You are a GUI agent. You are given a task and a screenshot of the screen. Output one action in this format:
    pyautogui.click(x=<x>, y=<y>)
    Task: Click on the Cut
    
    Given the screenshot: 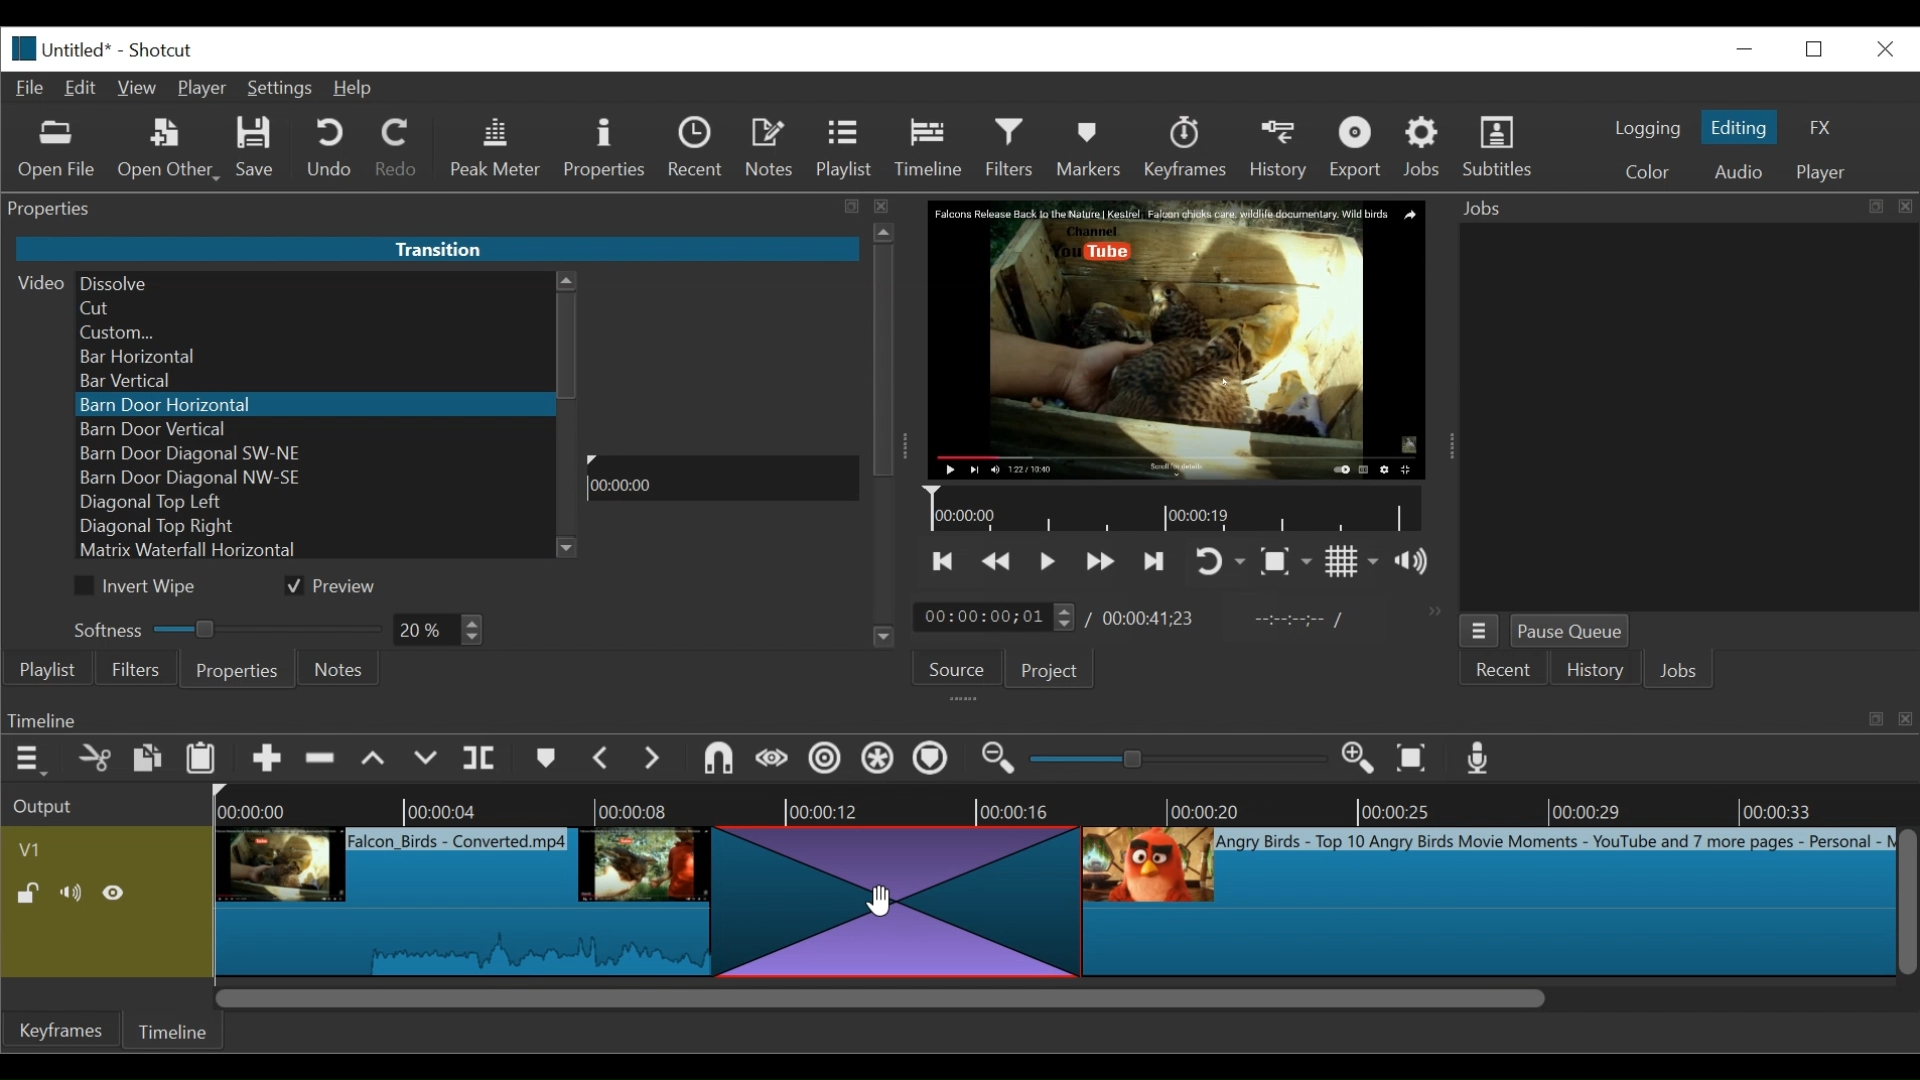 What is the action you would take?
    pyautogui.click(x=97, y=758)
    